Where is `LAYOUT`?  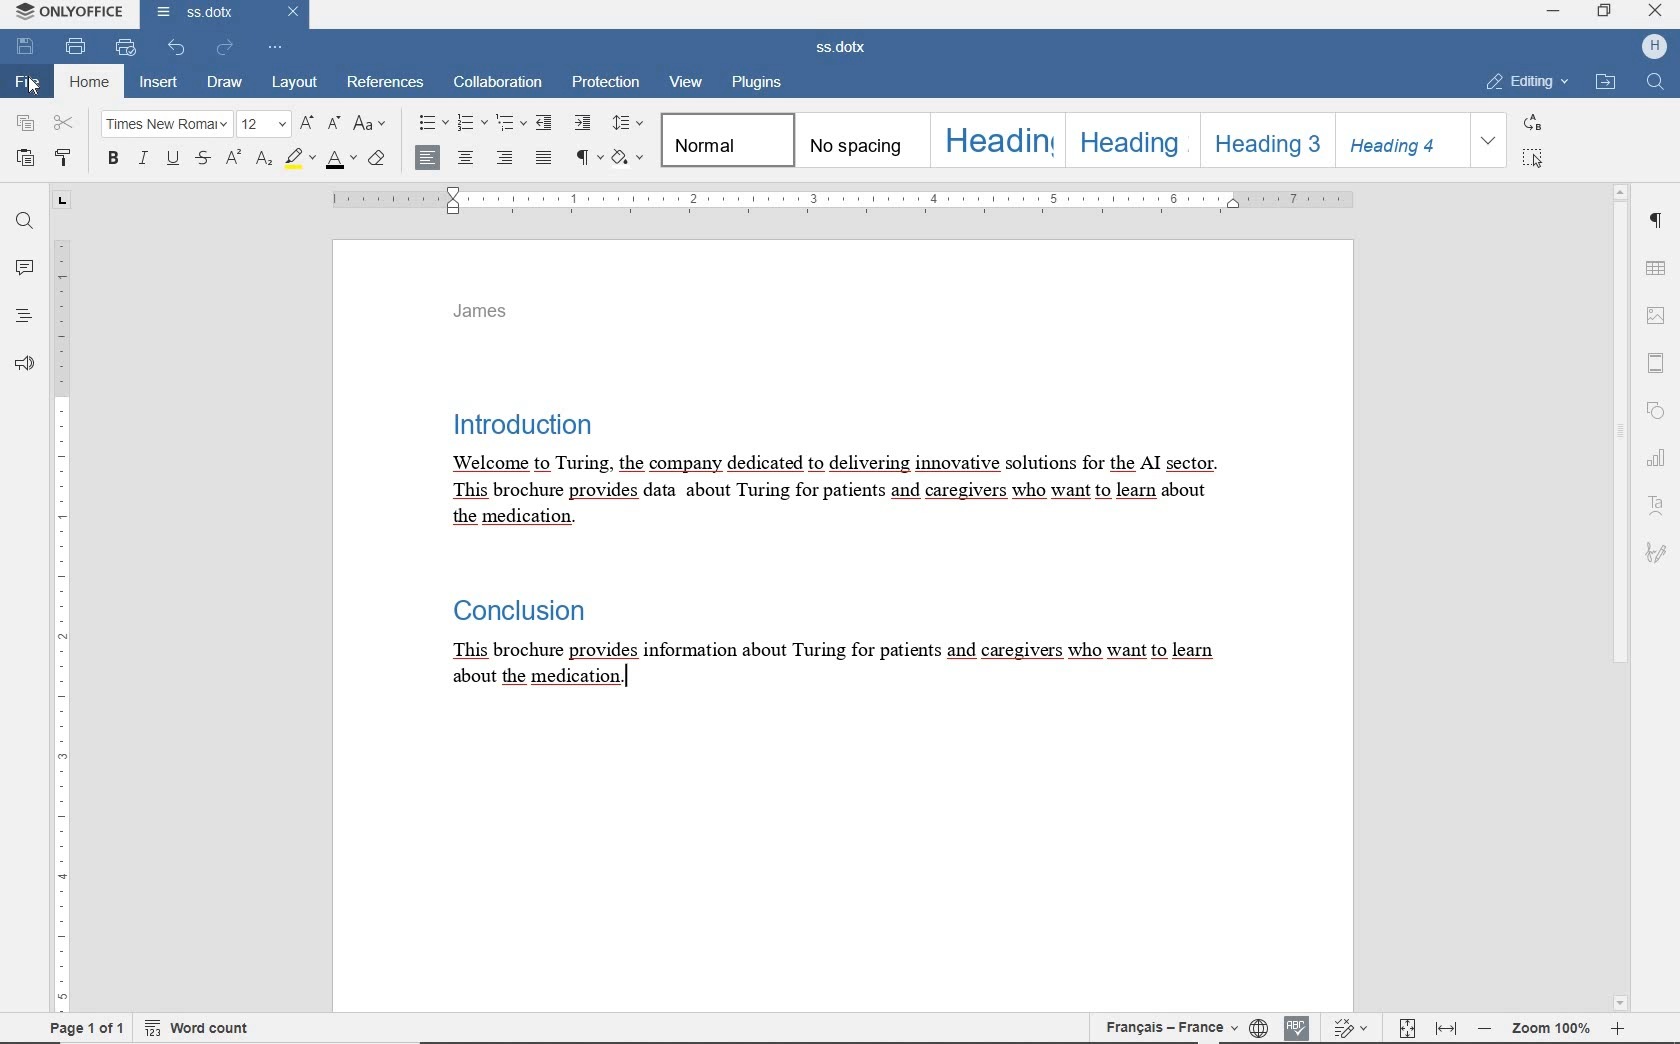
LAYOUT is located at coordinates (296, 82).